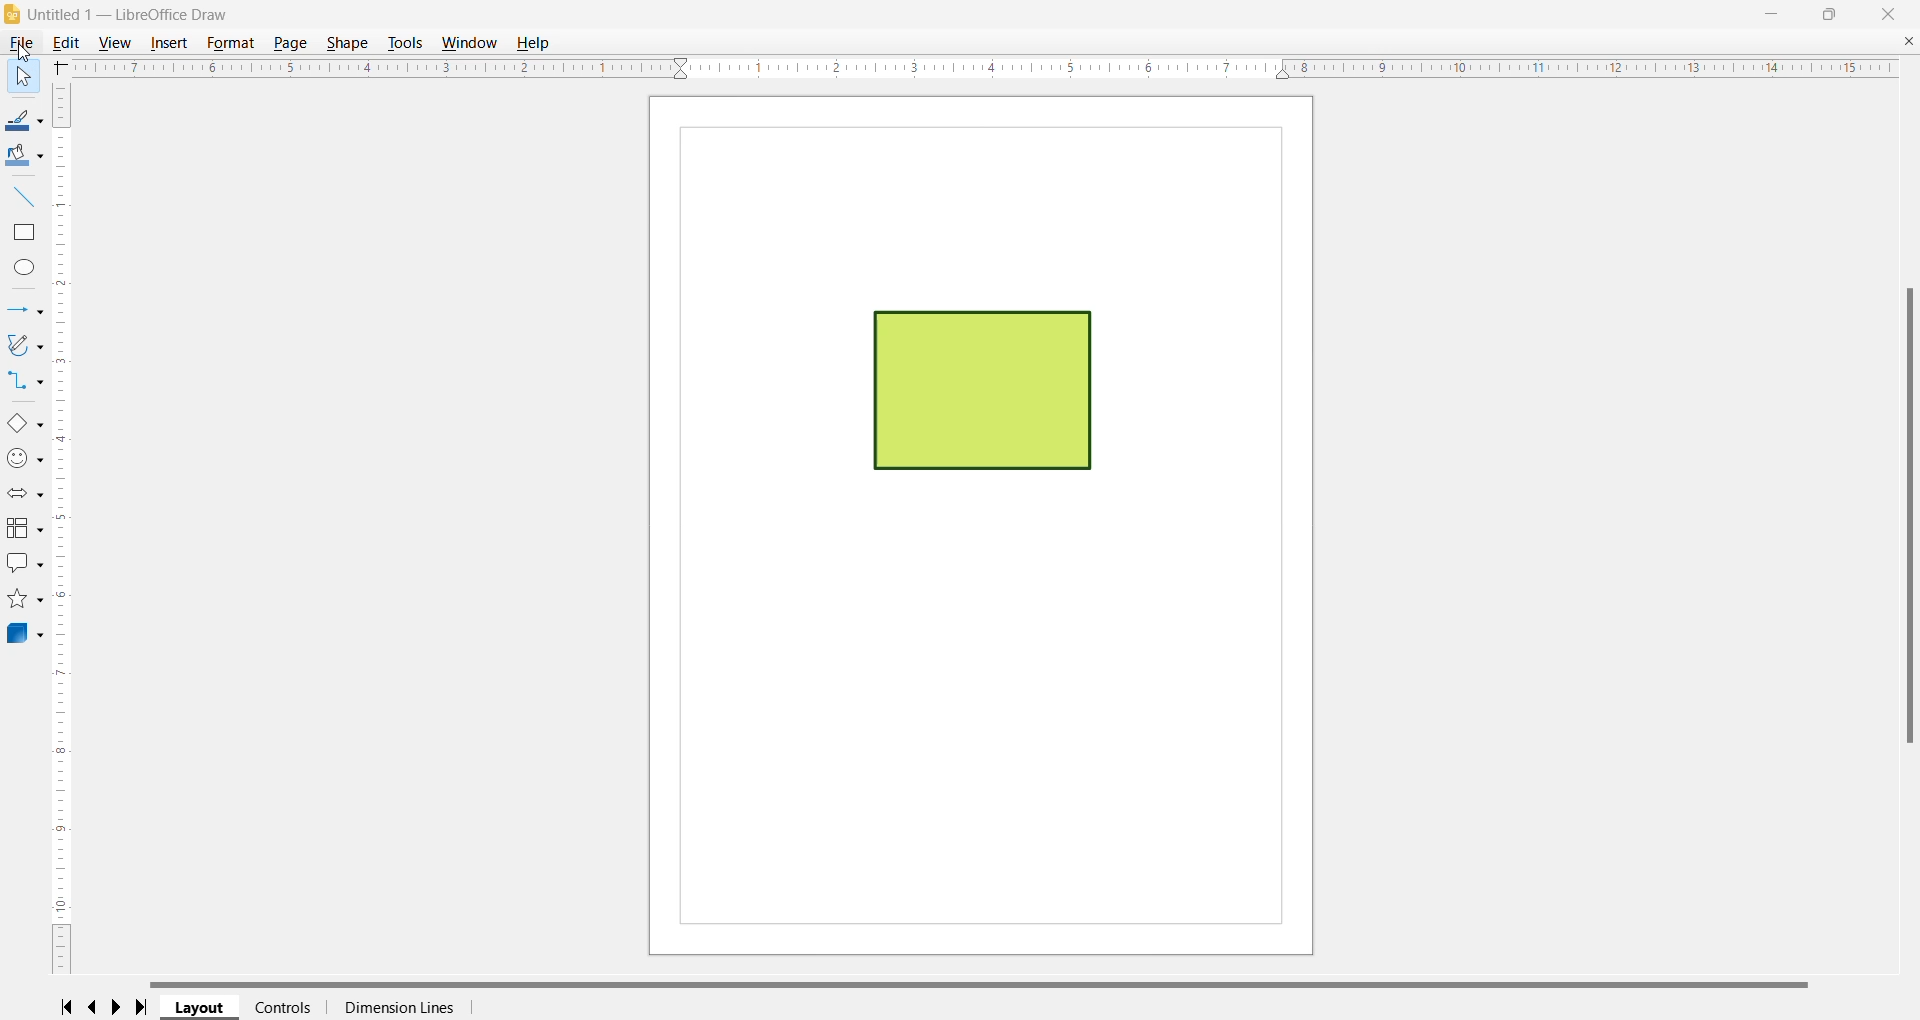 The height and width of the screenshot is (1020, 1920). I want to click on Callout Shapes, so click(24, 565).